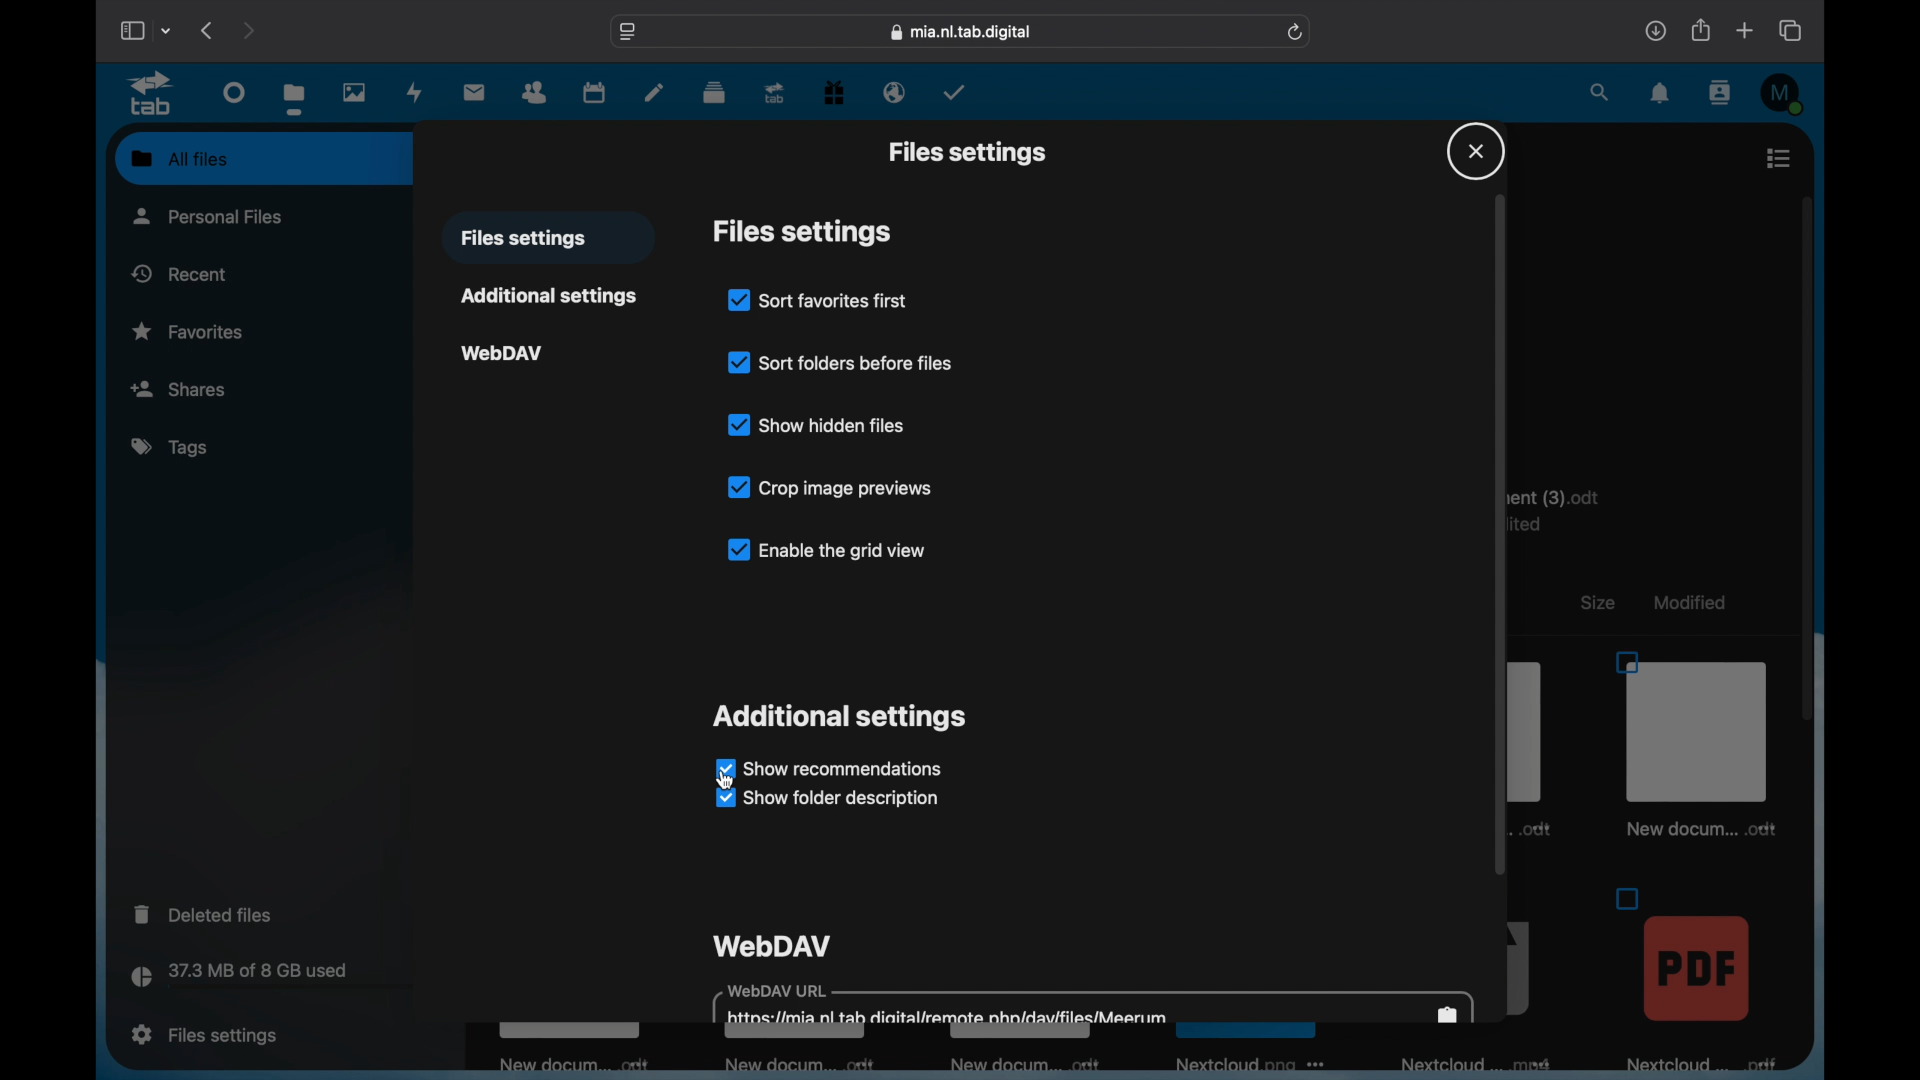 Image resolution: width=1920 pixels, height=1080 pixels. I want to click on , so click(1808, 458).